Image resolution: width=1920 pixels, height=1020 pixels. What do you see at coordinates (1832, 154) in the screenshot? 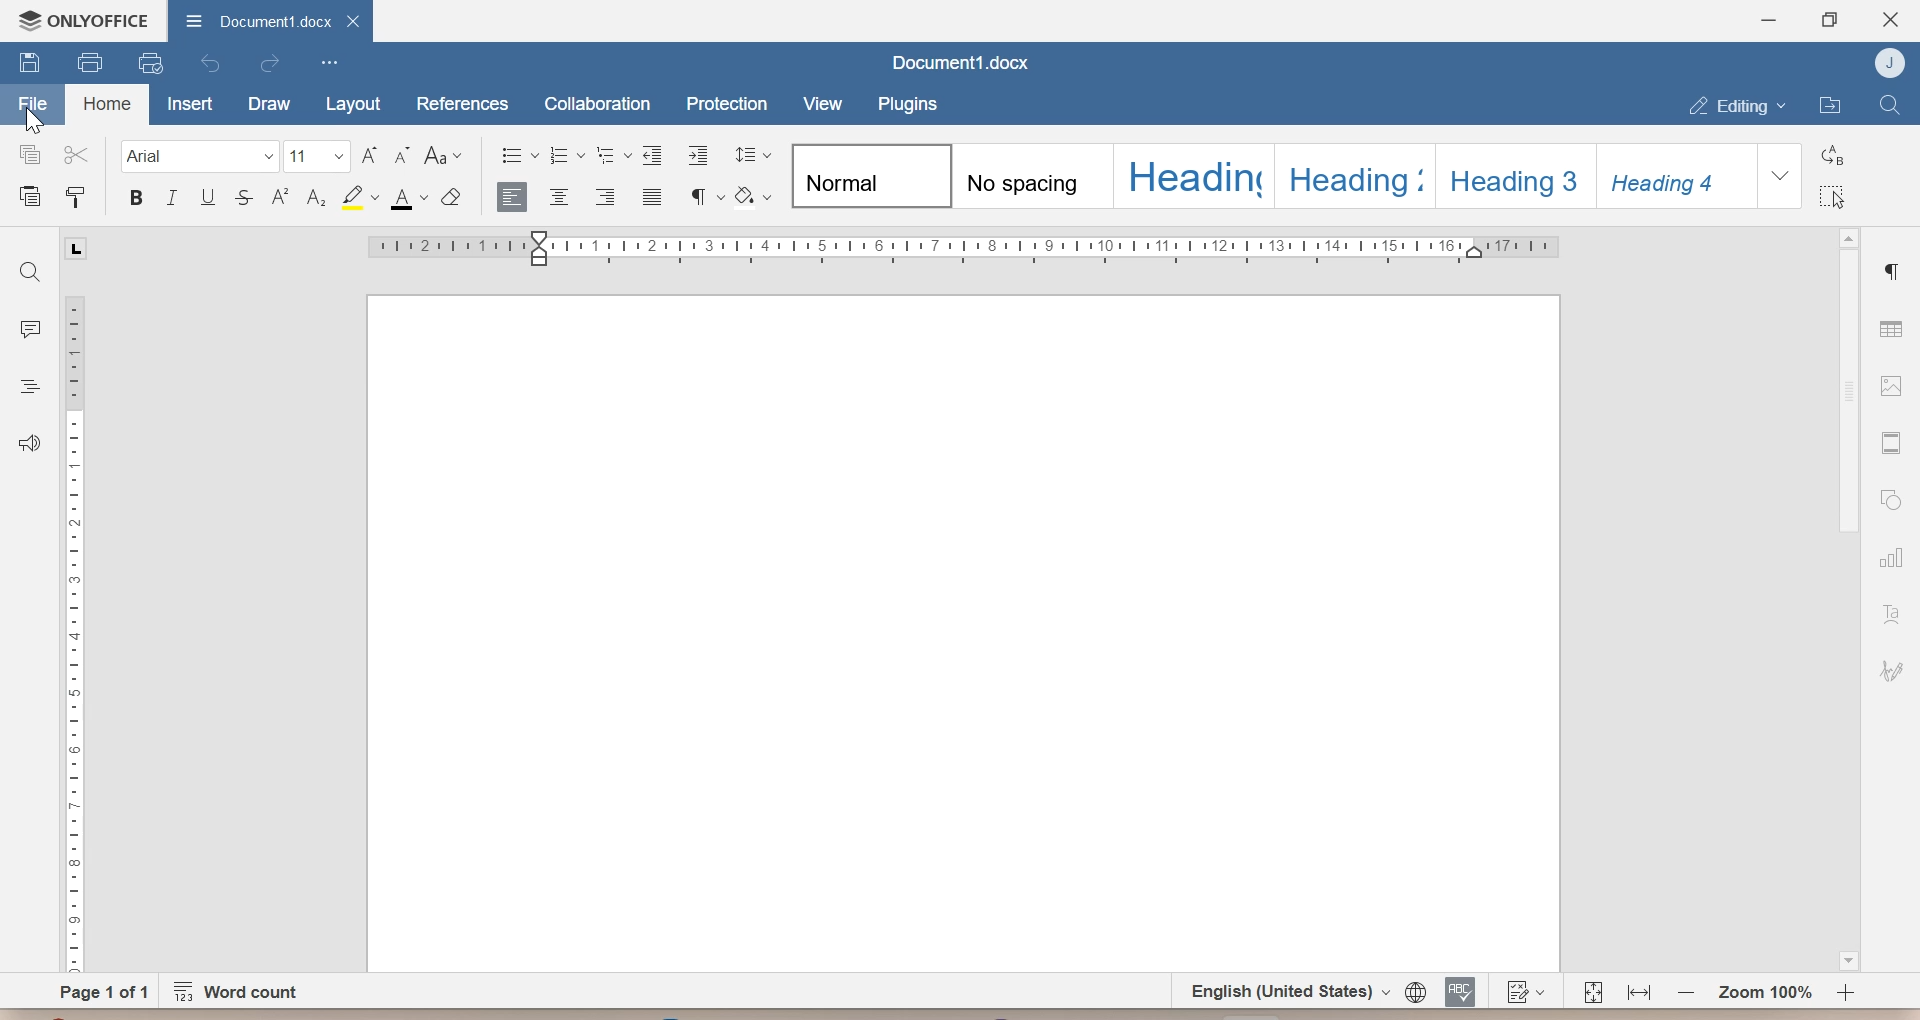
I see `Replace` at bounding box center [1832, 154].